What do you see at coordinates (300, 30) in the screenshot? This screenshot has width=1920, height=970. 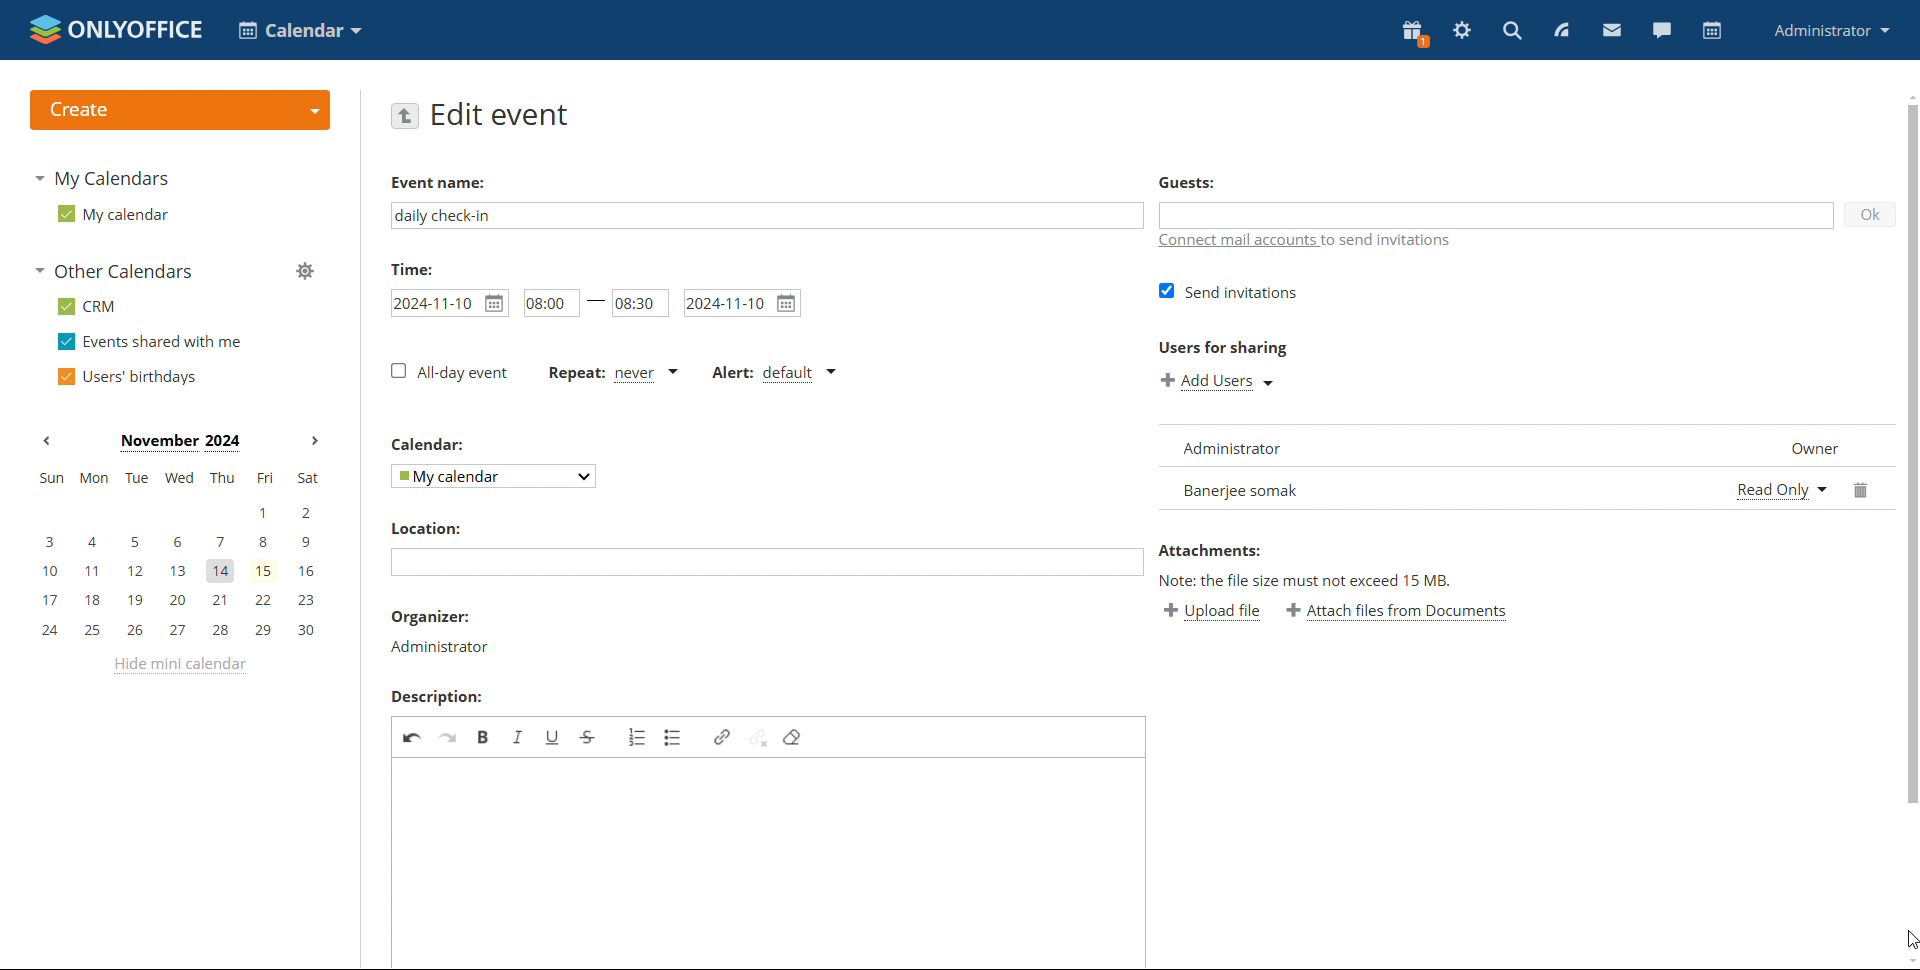 I see `select application` at bounding box center [300, 30].